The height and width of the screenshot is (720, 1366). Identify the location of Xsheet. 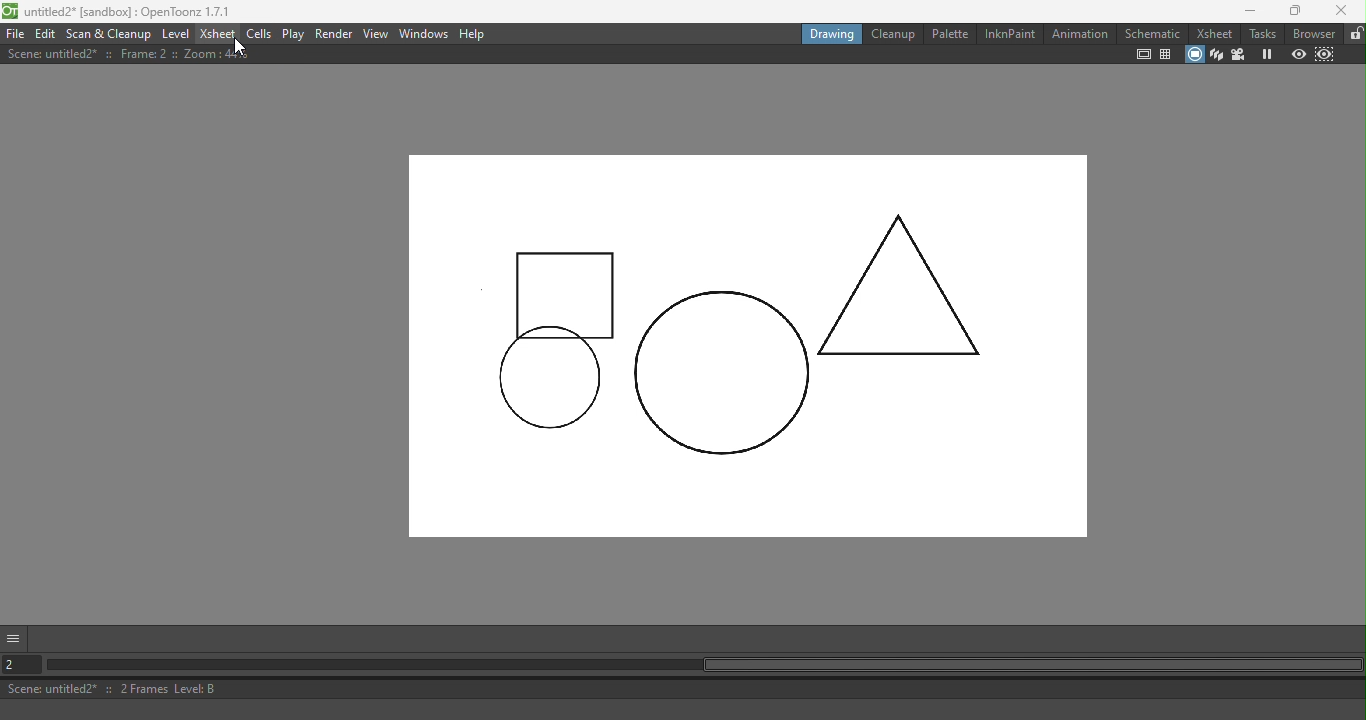
(1213, 33).